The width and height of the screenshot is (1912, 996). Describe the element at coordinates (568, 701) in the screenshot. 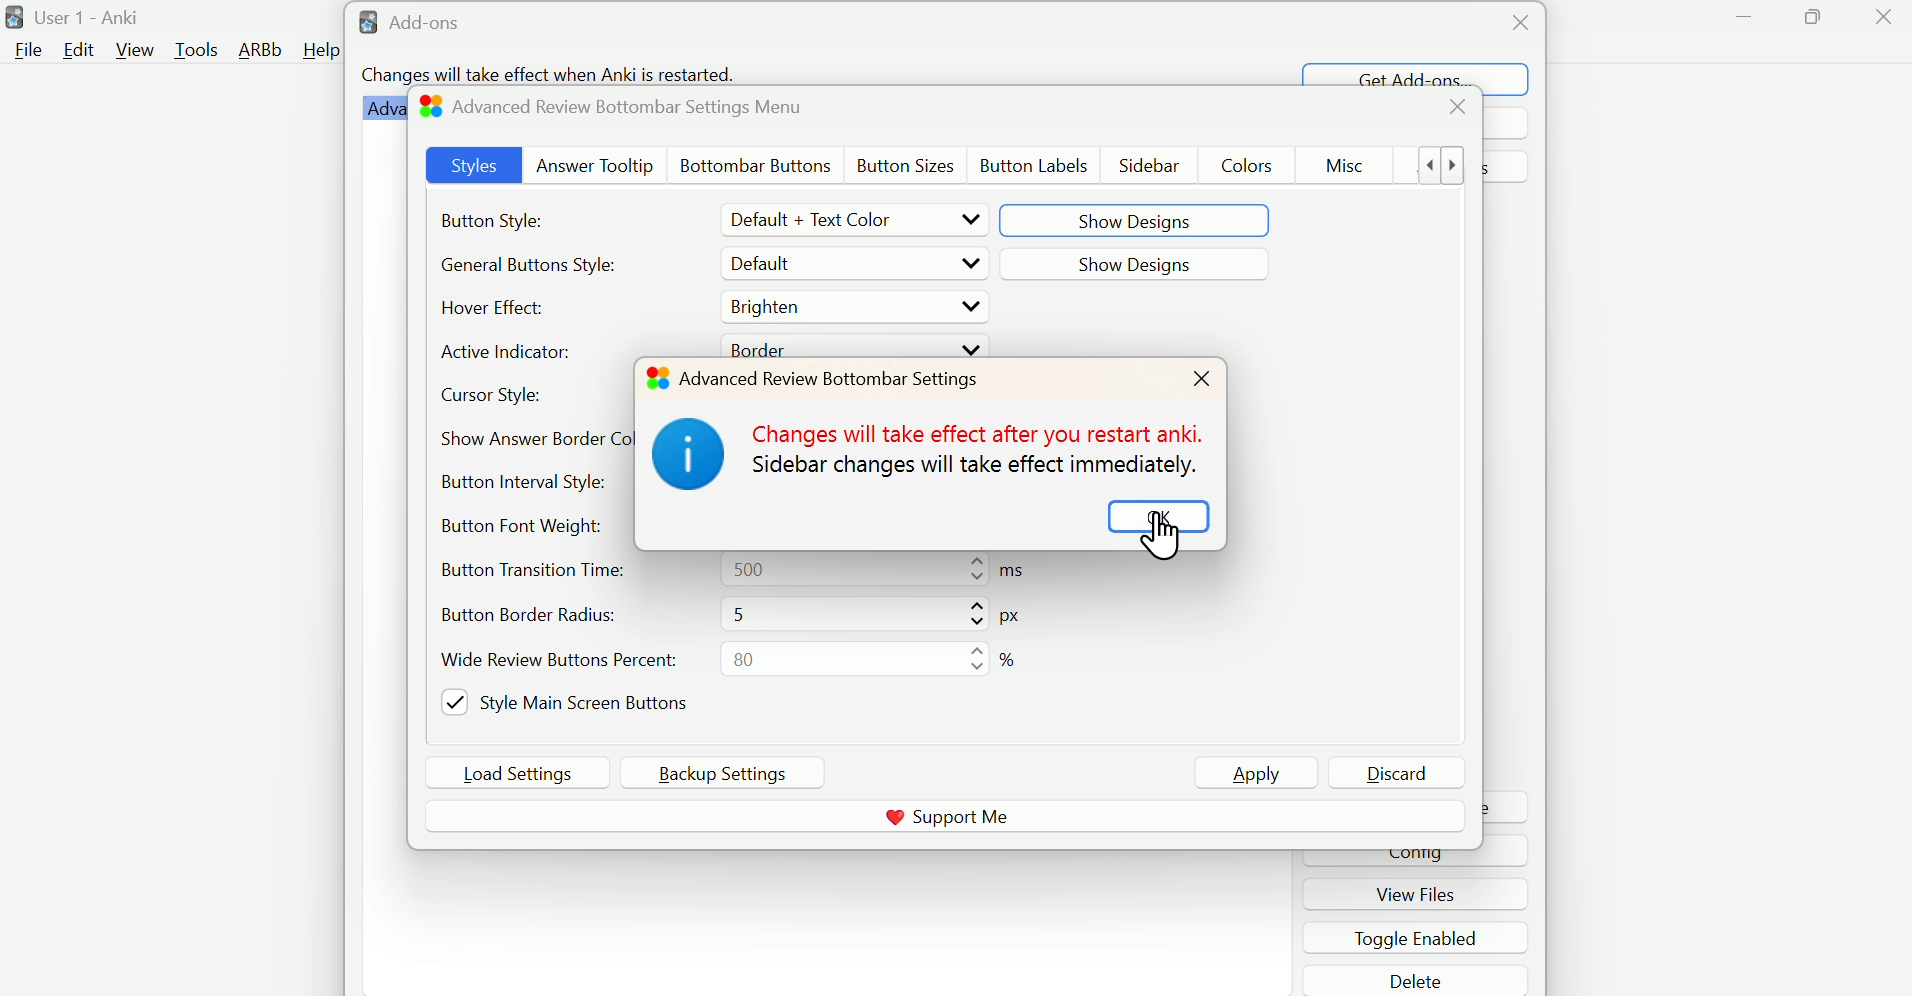

I see `Style Main Screen Buttons` at that location.